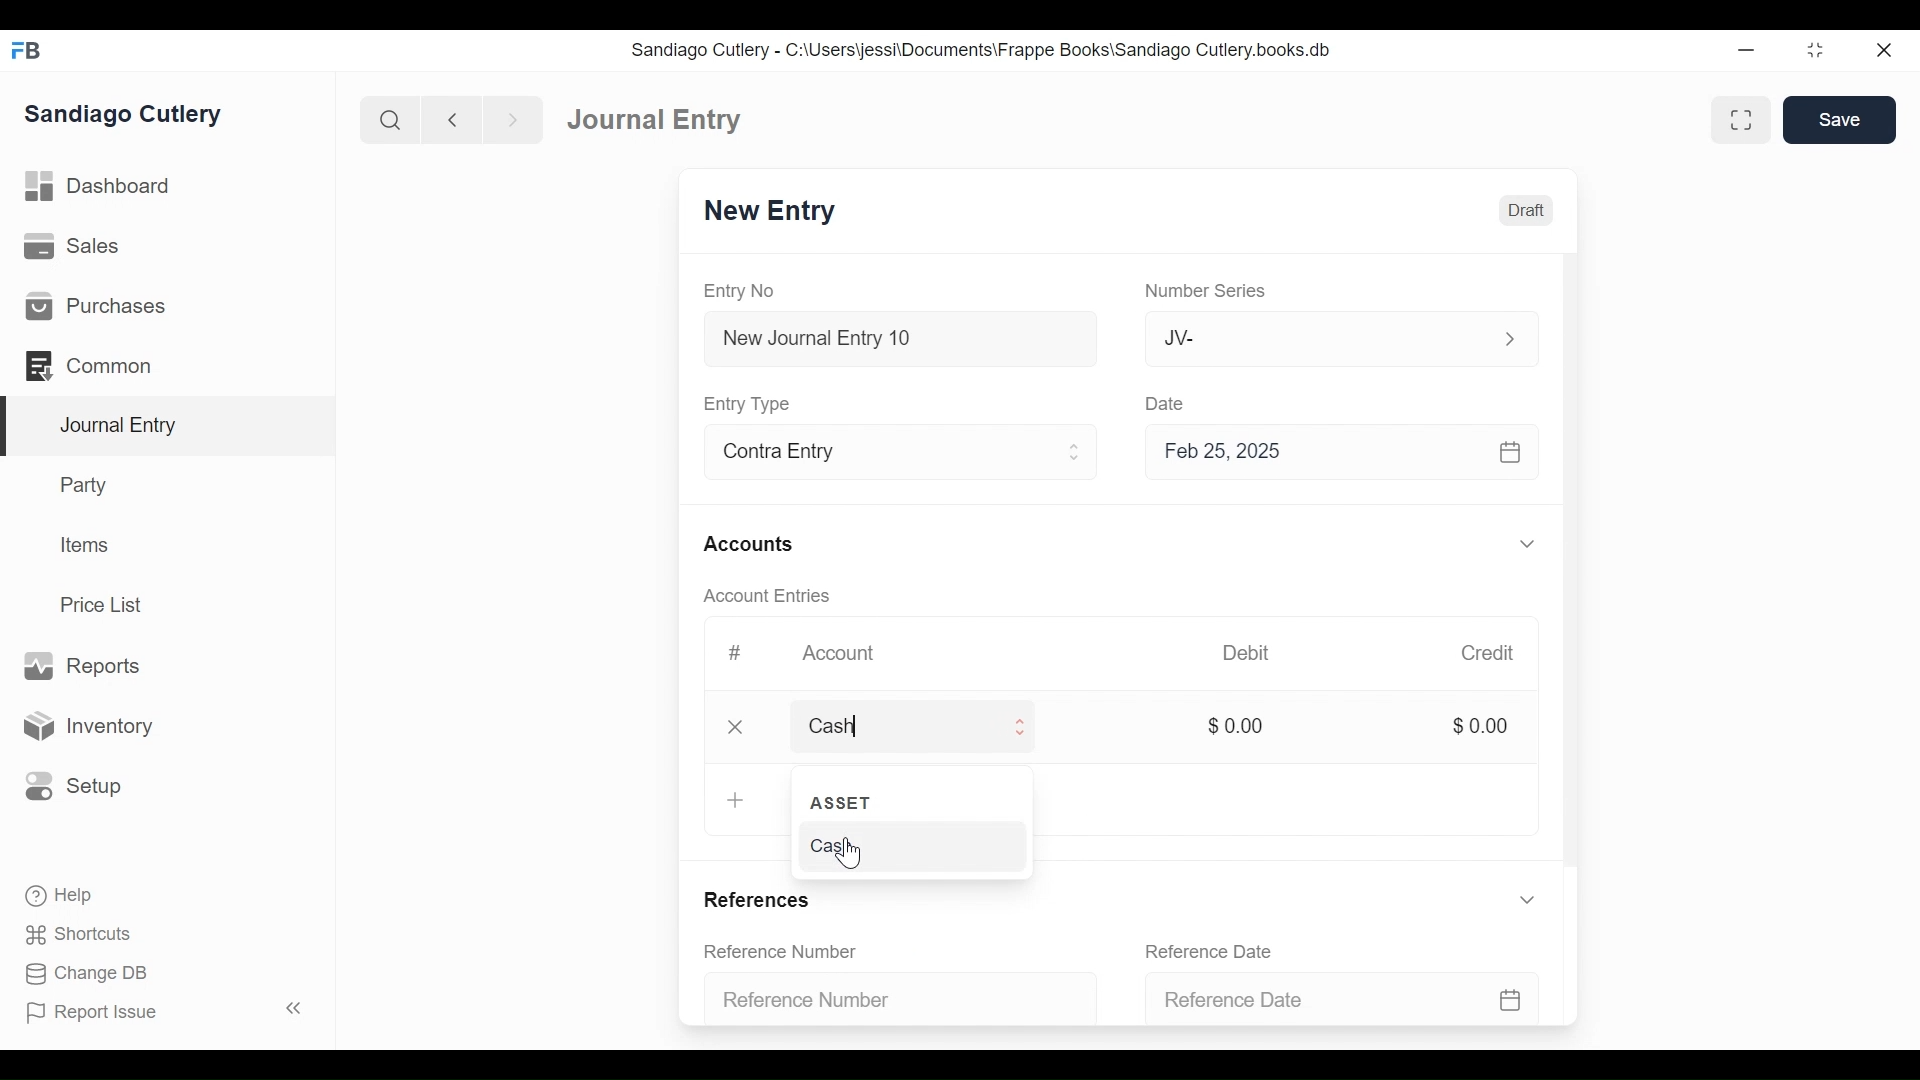  Describe the element at coordinates (96, 307) in the screenshot. I see `Purchases` at that location.